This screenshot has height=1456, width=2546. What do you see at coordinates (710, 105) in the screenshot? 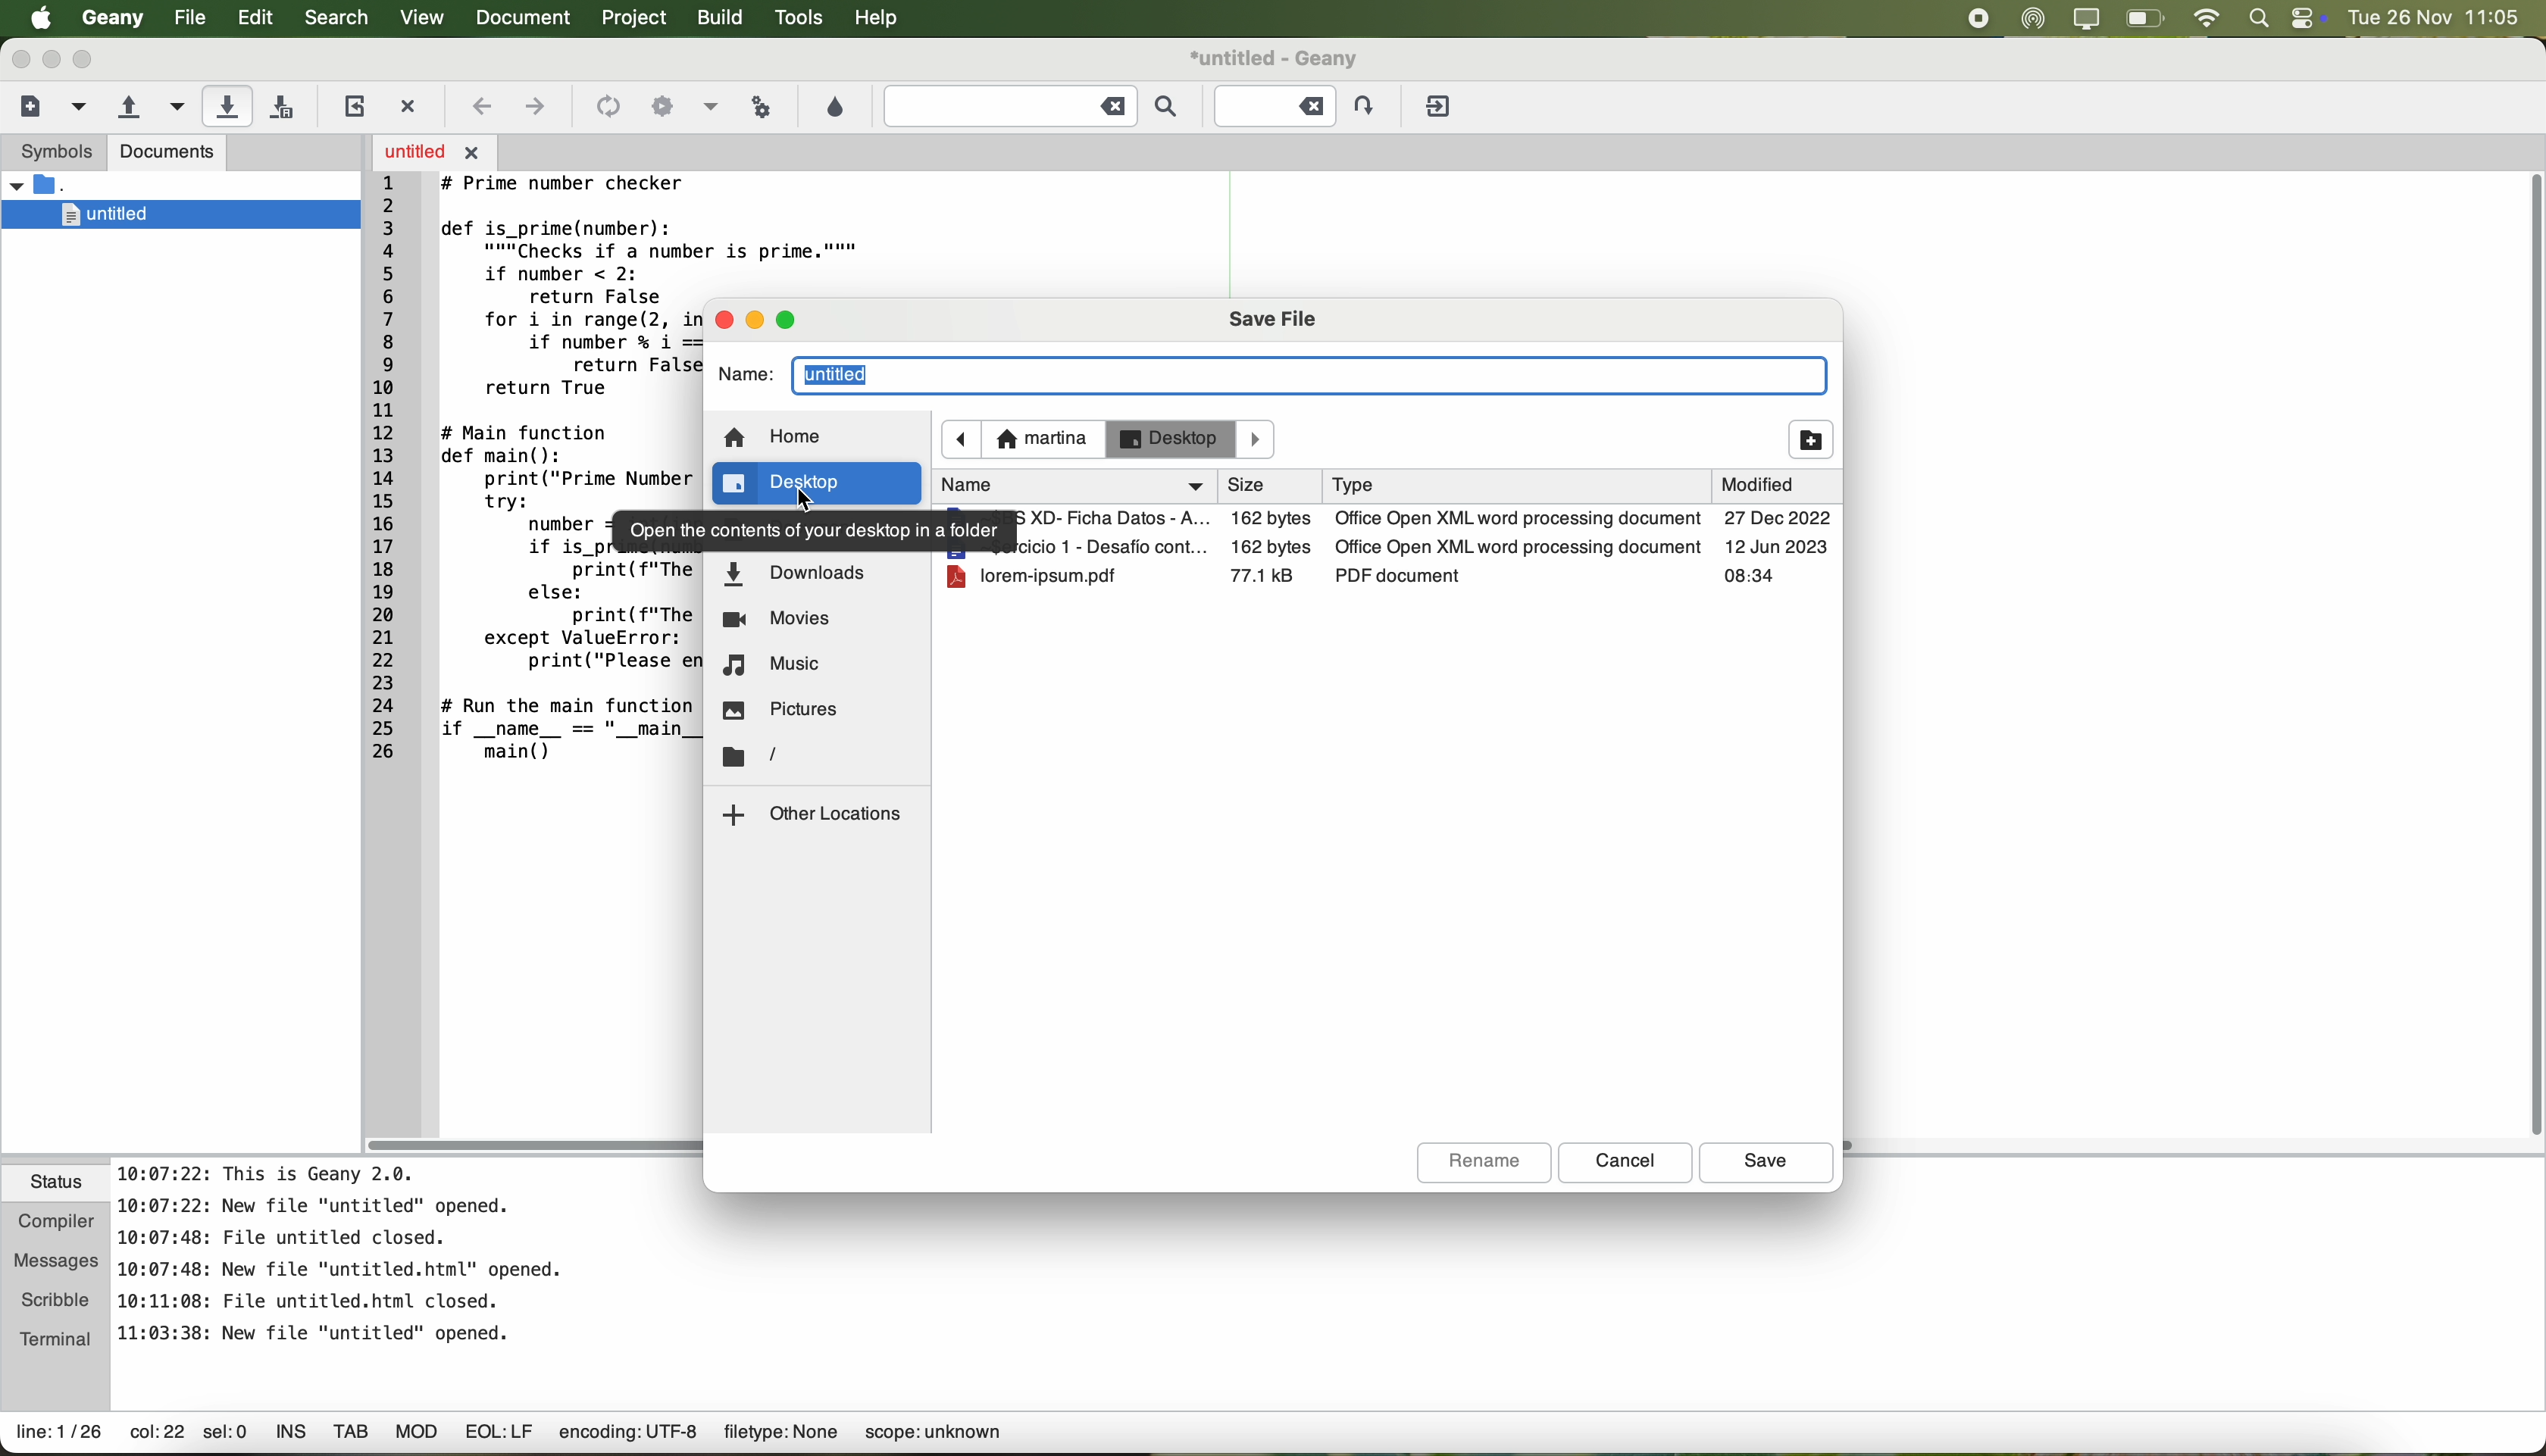
I see `option` at bounding box center [710, 105].